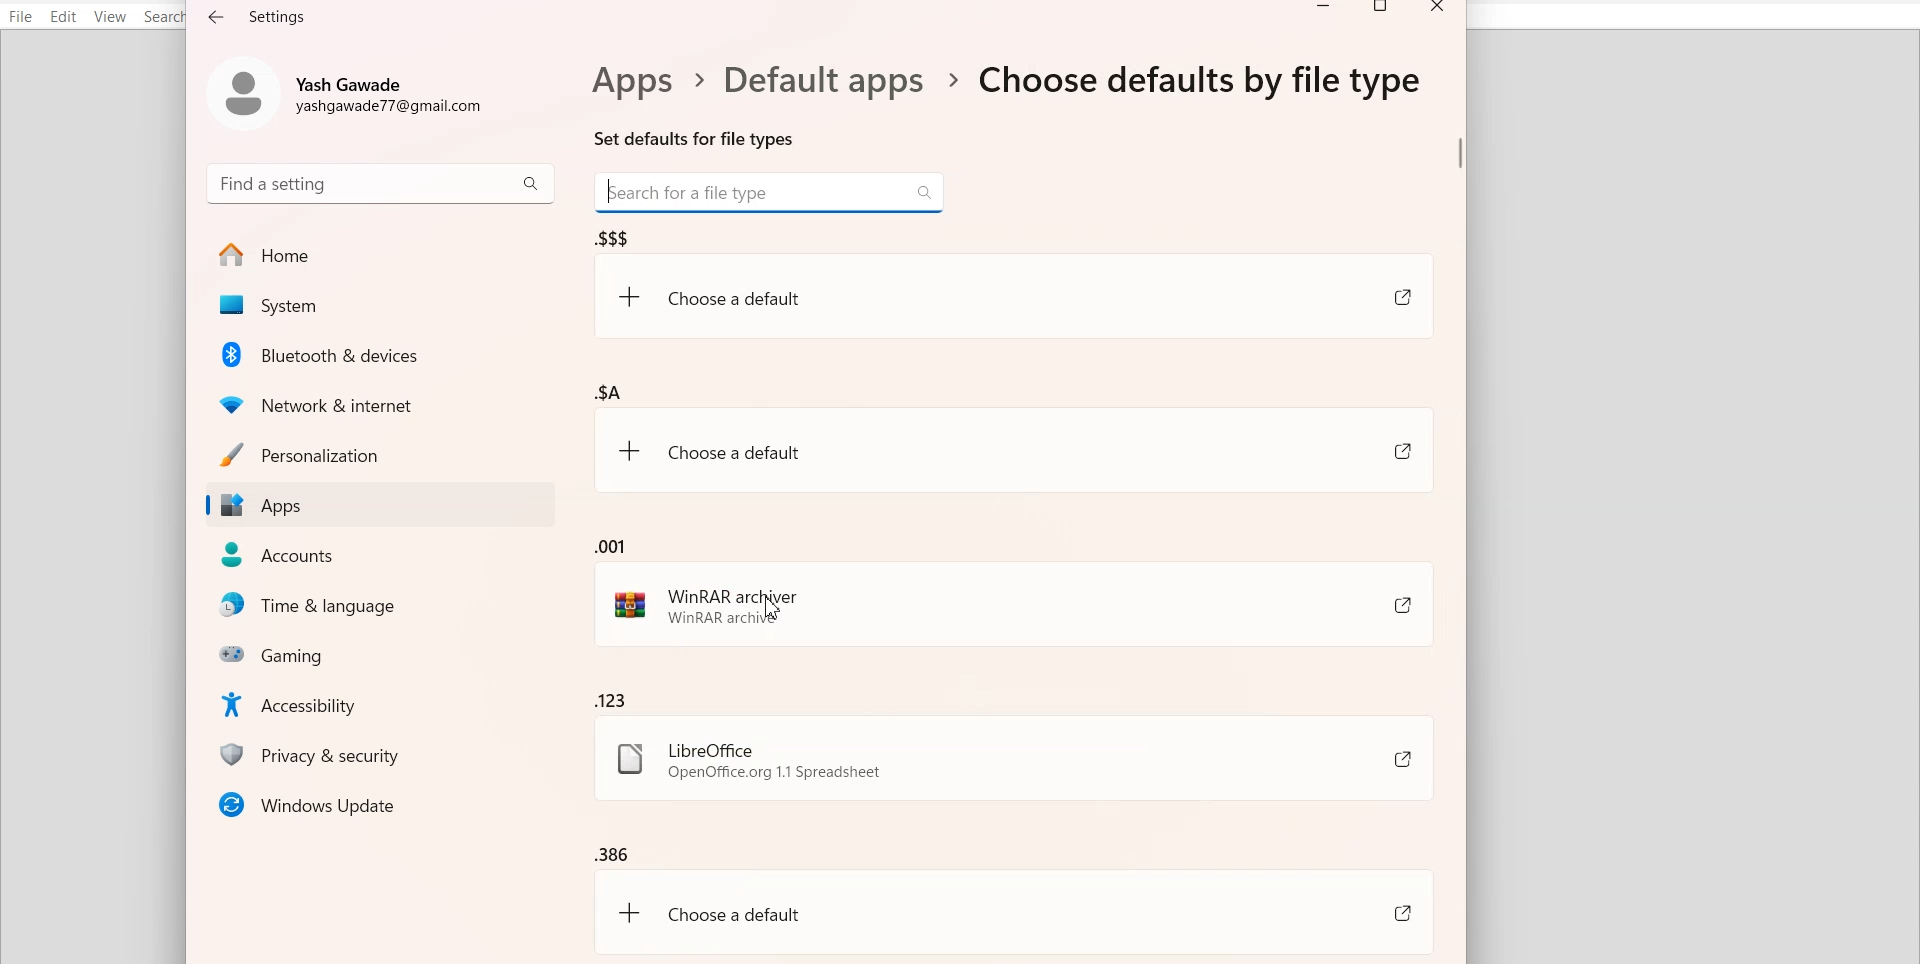 The height and width of the screenshot is (964, 1920). What do you see at coordinates (381, 182) in the screenshot?
I see `Search bar` at bounding box center [381, 182].